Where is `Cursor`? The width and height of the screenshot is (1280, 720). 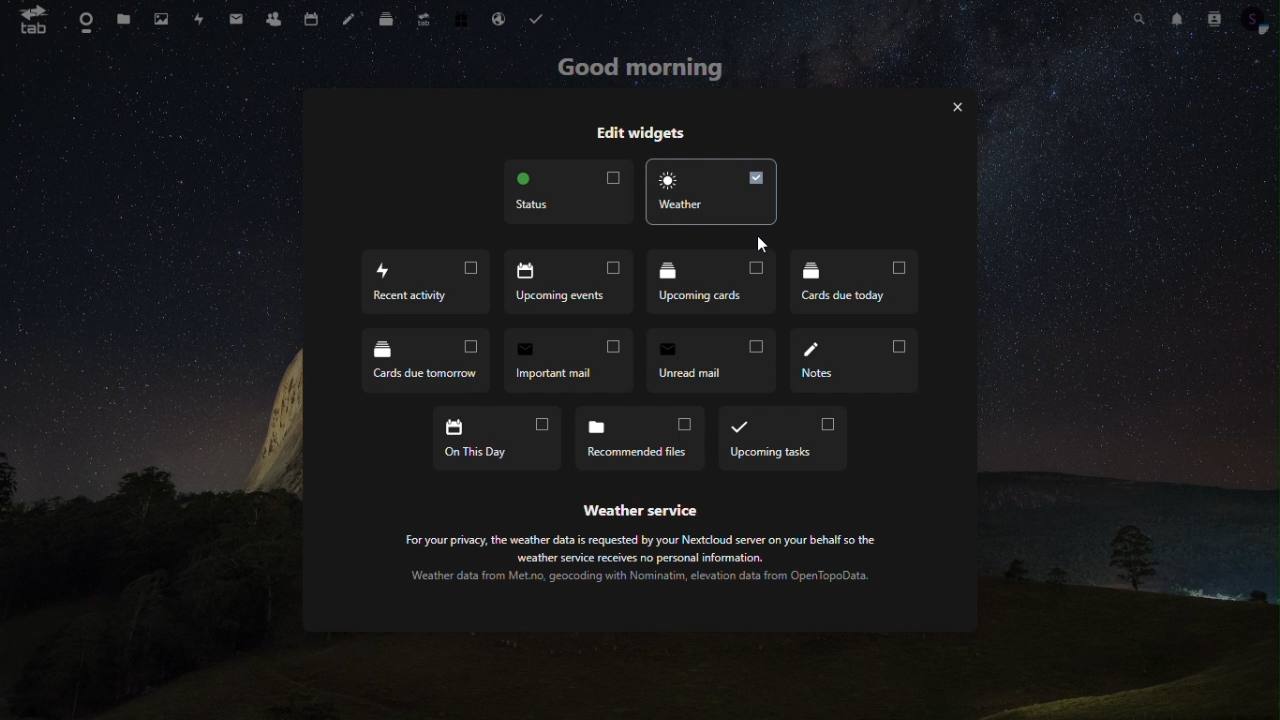 Cursor is located at coordinates (768, 246).